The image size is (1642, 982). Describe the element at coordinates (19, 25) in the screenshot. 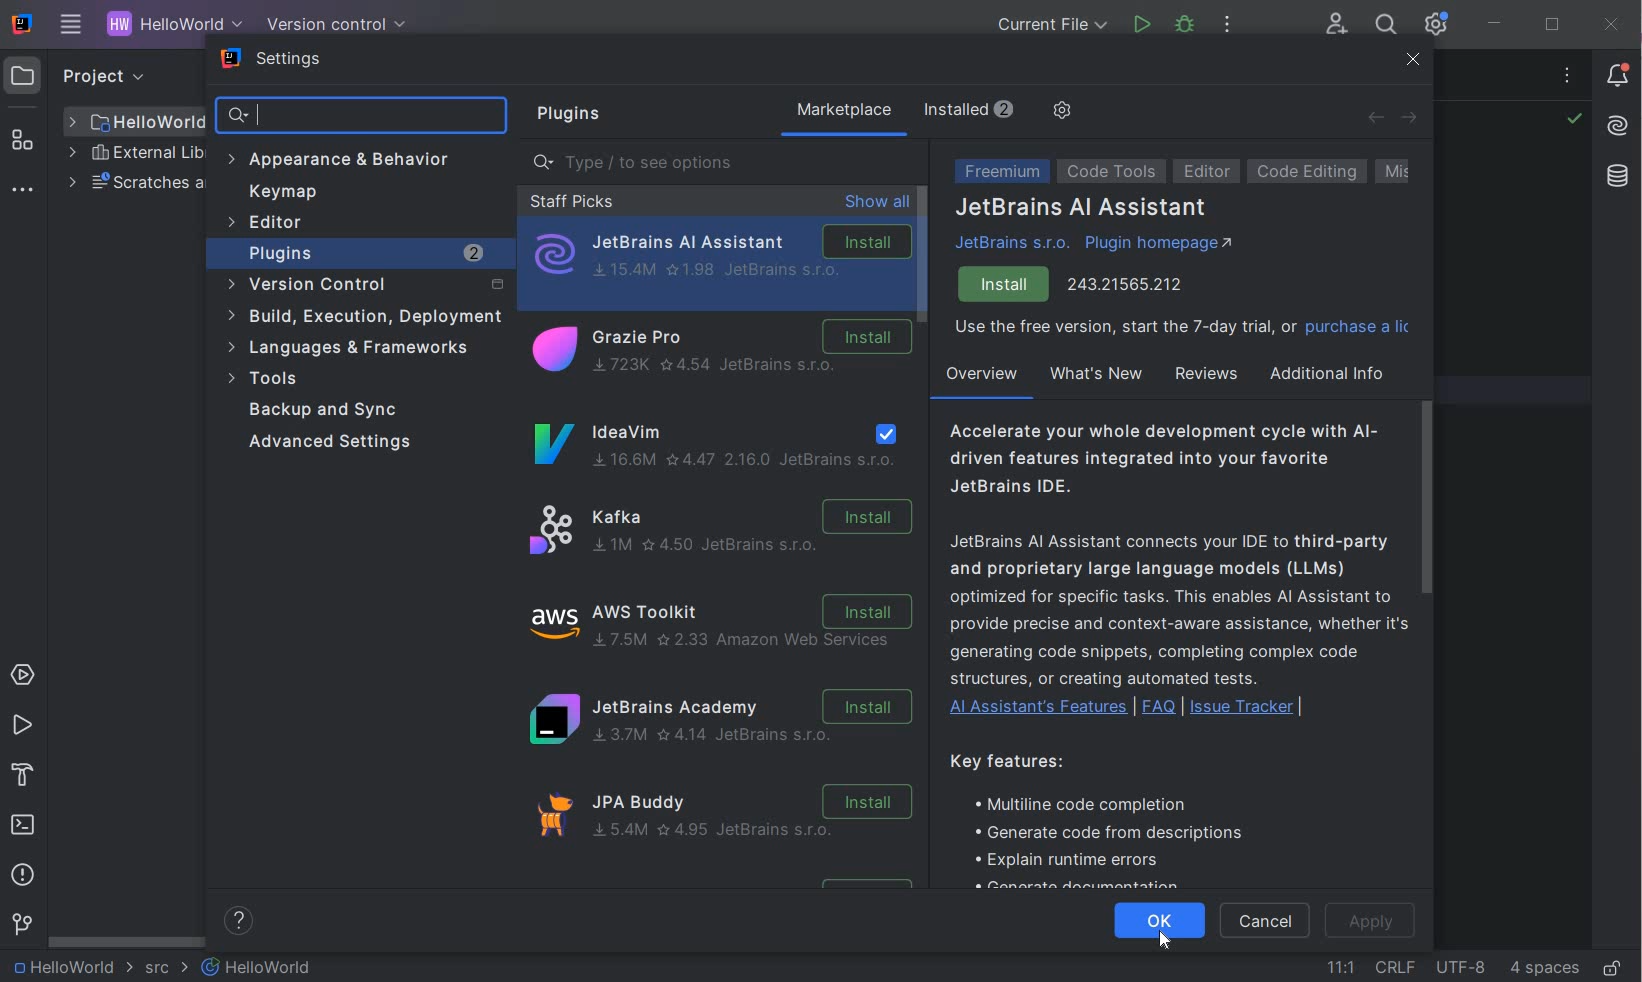

I see `SYSTEM NAME` at that location.